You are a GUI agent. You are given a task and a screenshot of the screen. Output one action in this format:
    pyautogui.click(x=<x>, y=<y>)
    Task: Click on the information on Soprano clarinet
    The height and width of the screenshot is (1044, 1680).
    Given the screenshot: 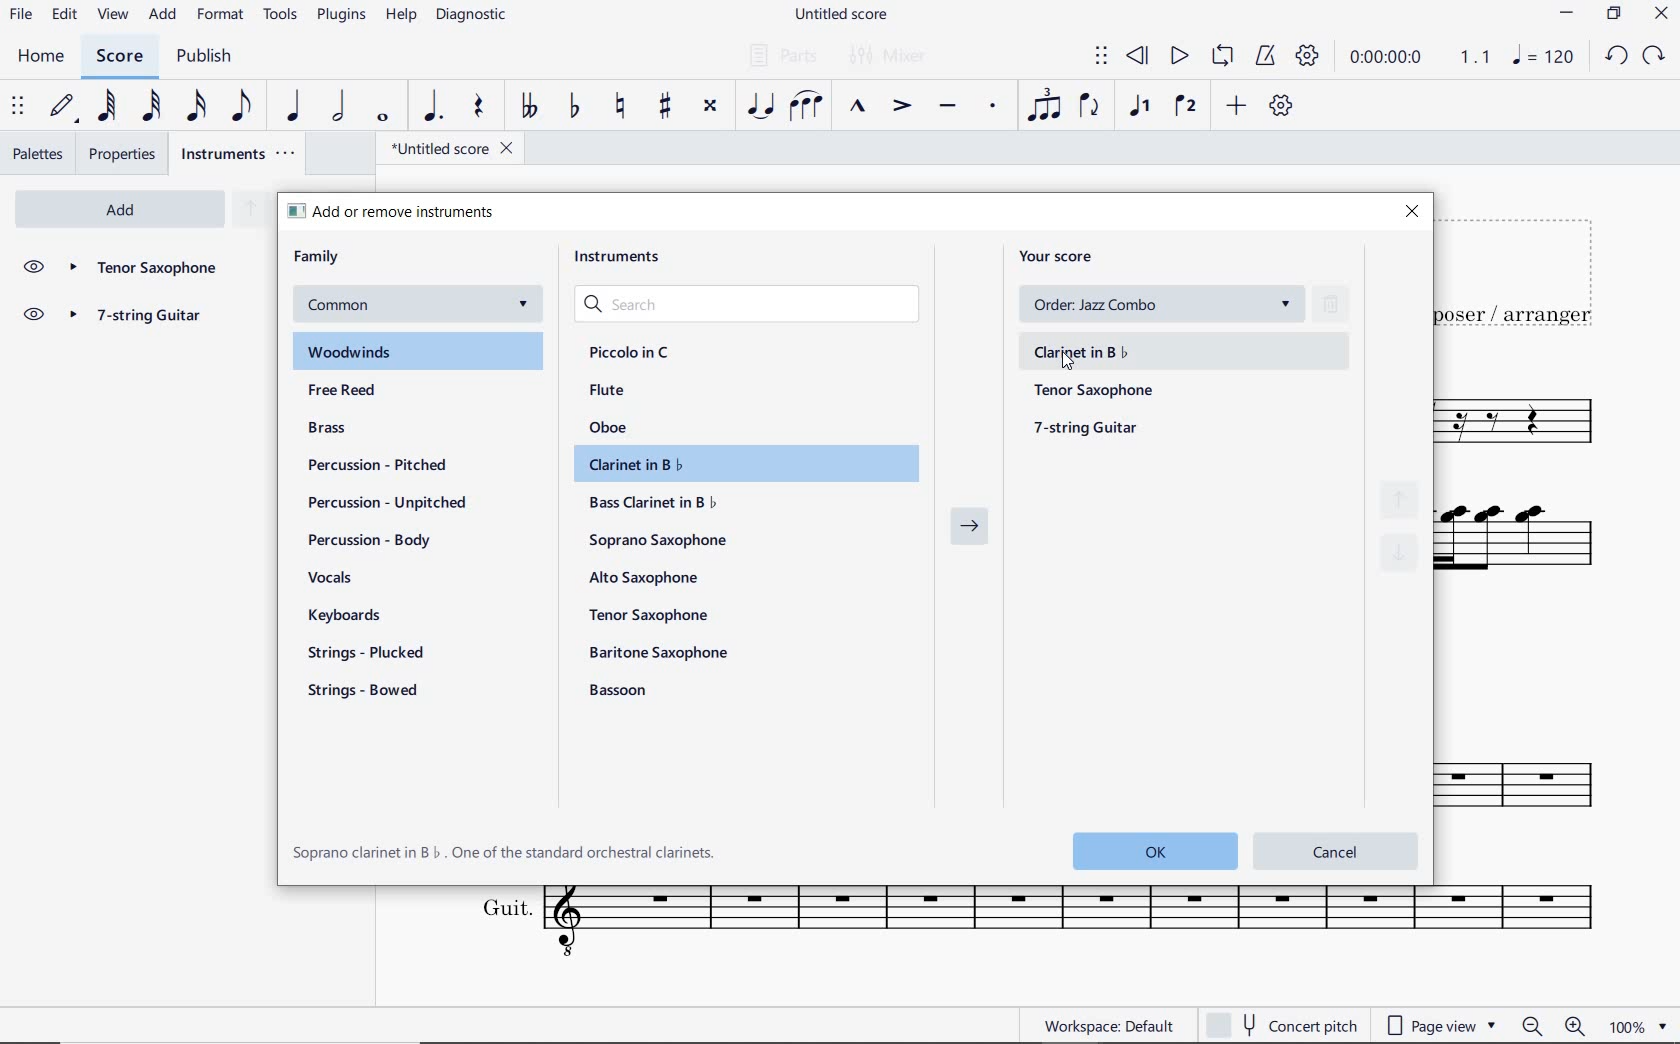 What is the action you would take?
    pyautogui.click(x=505, y=852)
    